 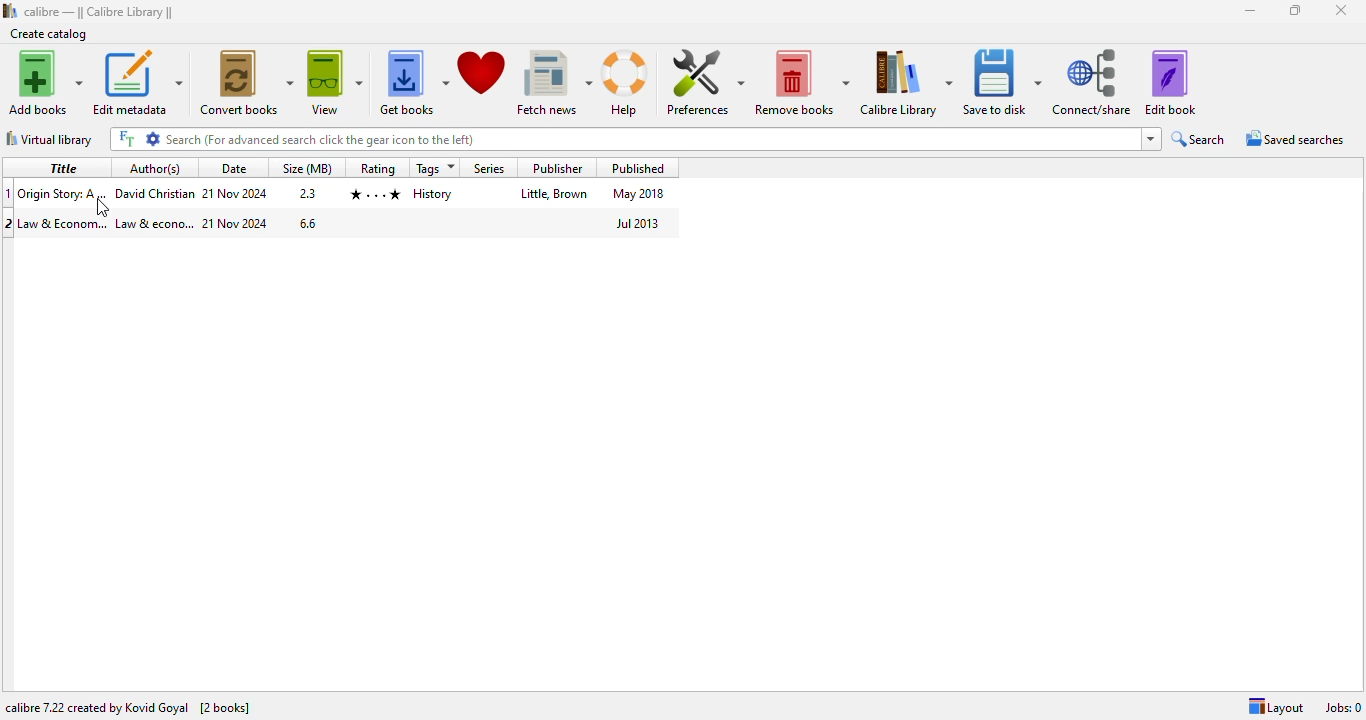 I want to click on save to disk, so click(x=1003, y=83).